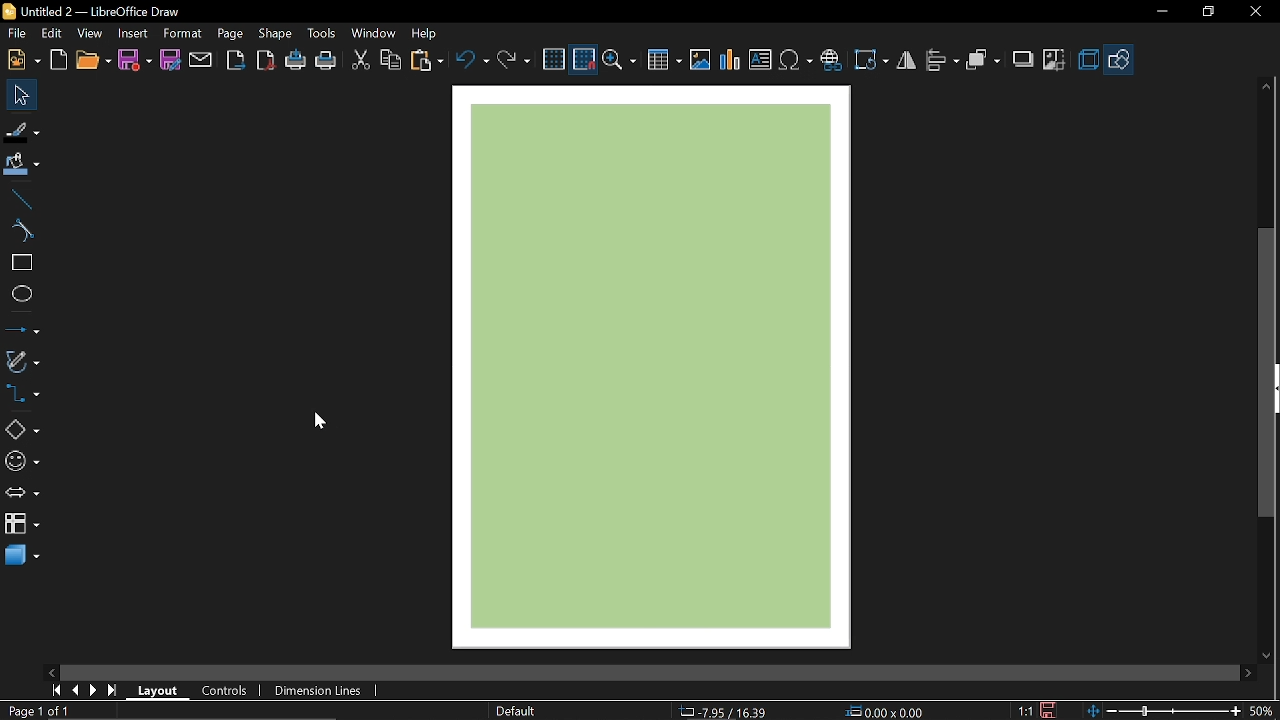 The height and width of the screenshot is (720, 1280). Describe the element at coordinates (21, 329) in the screenshot. I see `Lines and arrows` at that location.